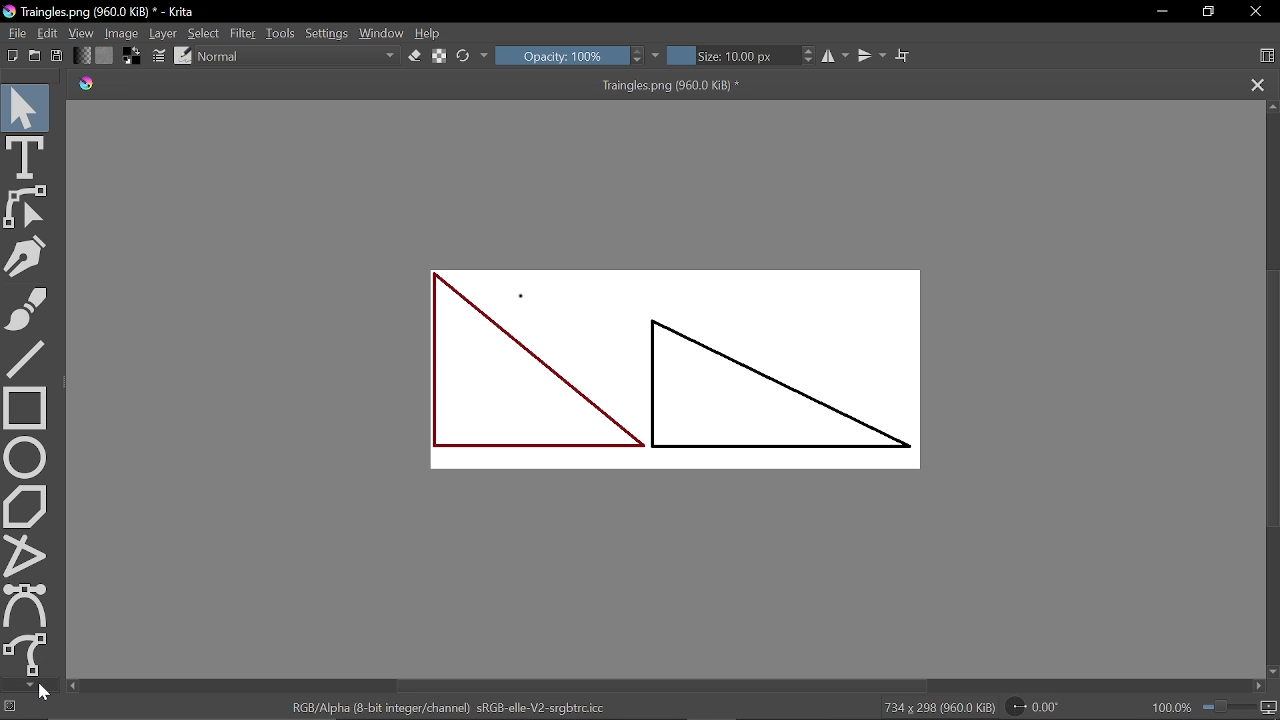  What do you see at coordinates (1271, 669) in the screenshot?
I see `Move down` at bounding box center [1271, 669].